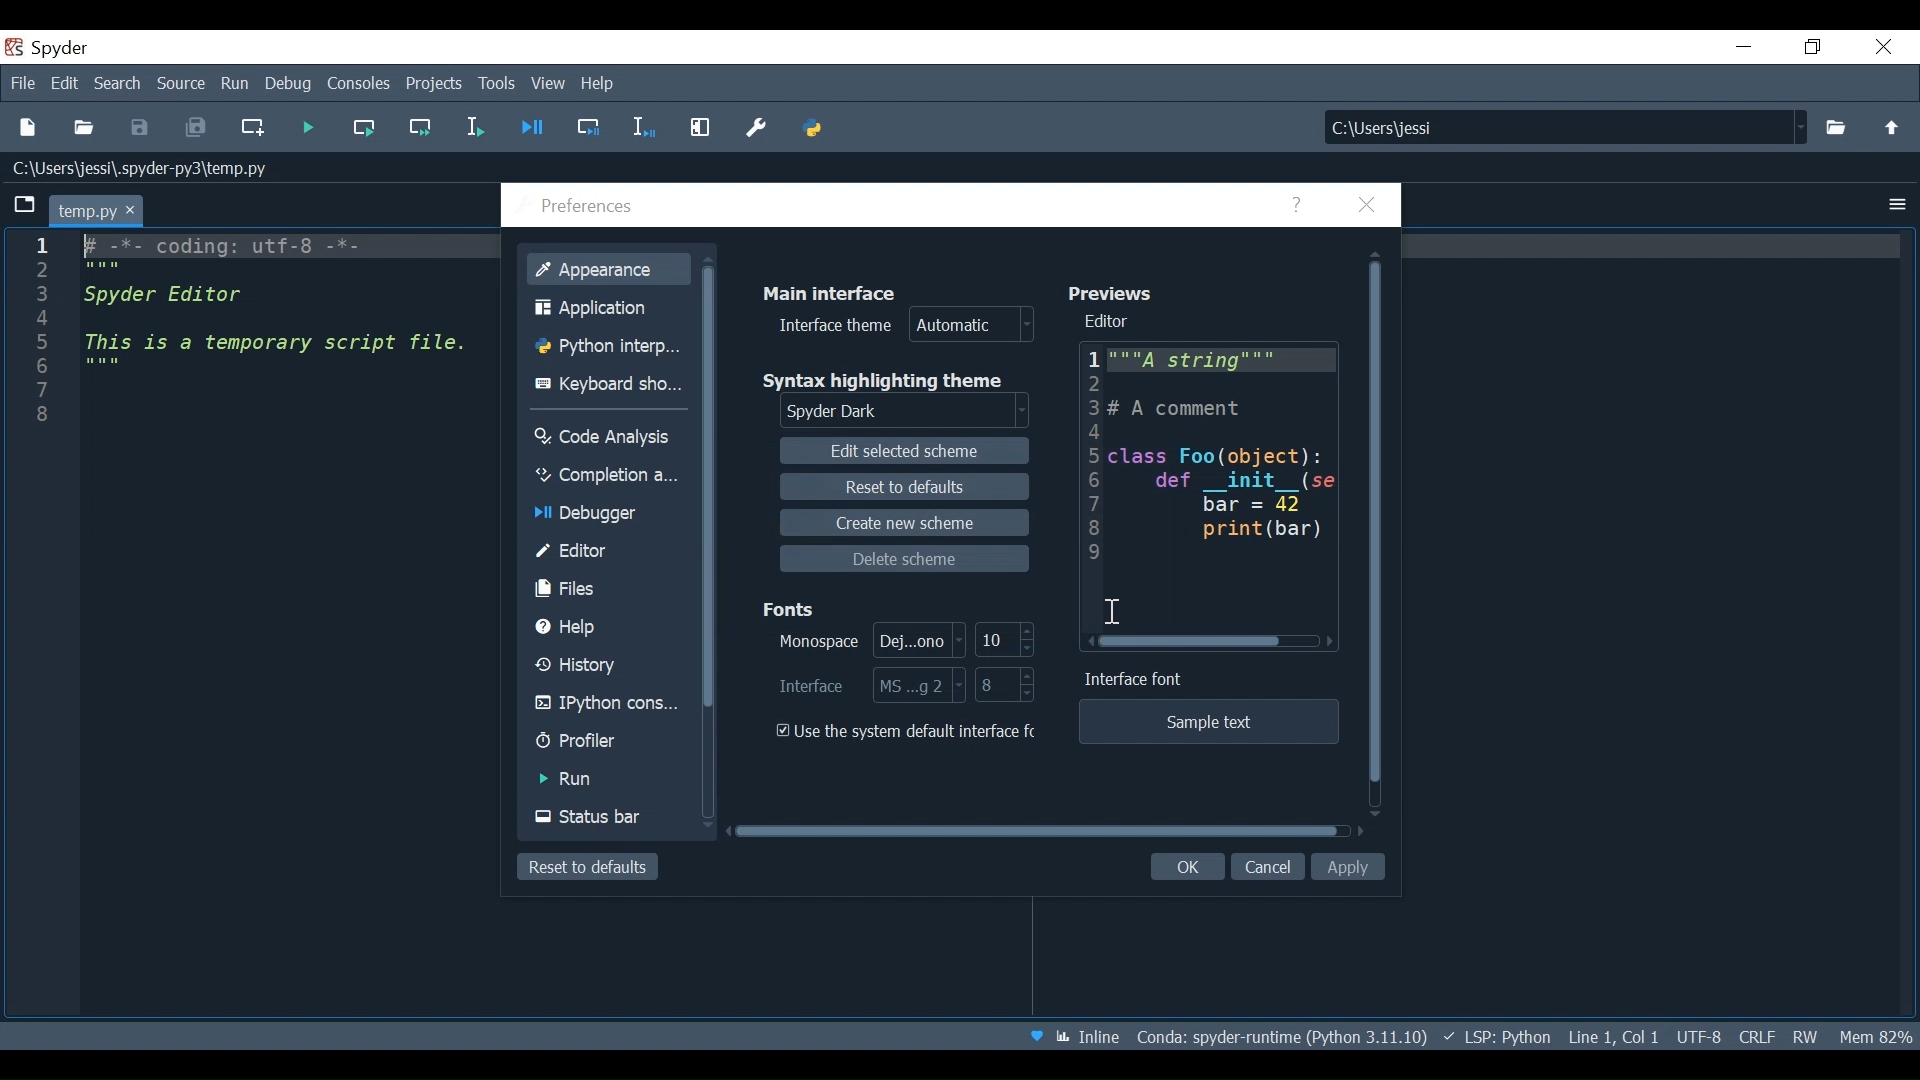 The width and height of the screenshot is (1920, 1080). Describe the element at coordinates (1210, 723) in the screenshot. I see `Sample text` at that location.